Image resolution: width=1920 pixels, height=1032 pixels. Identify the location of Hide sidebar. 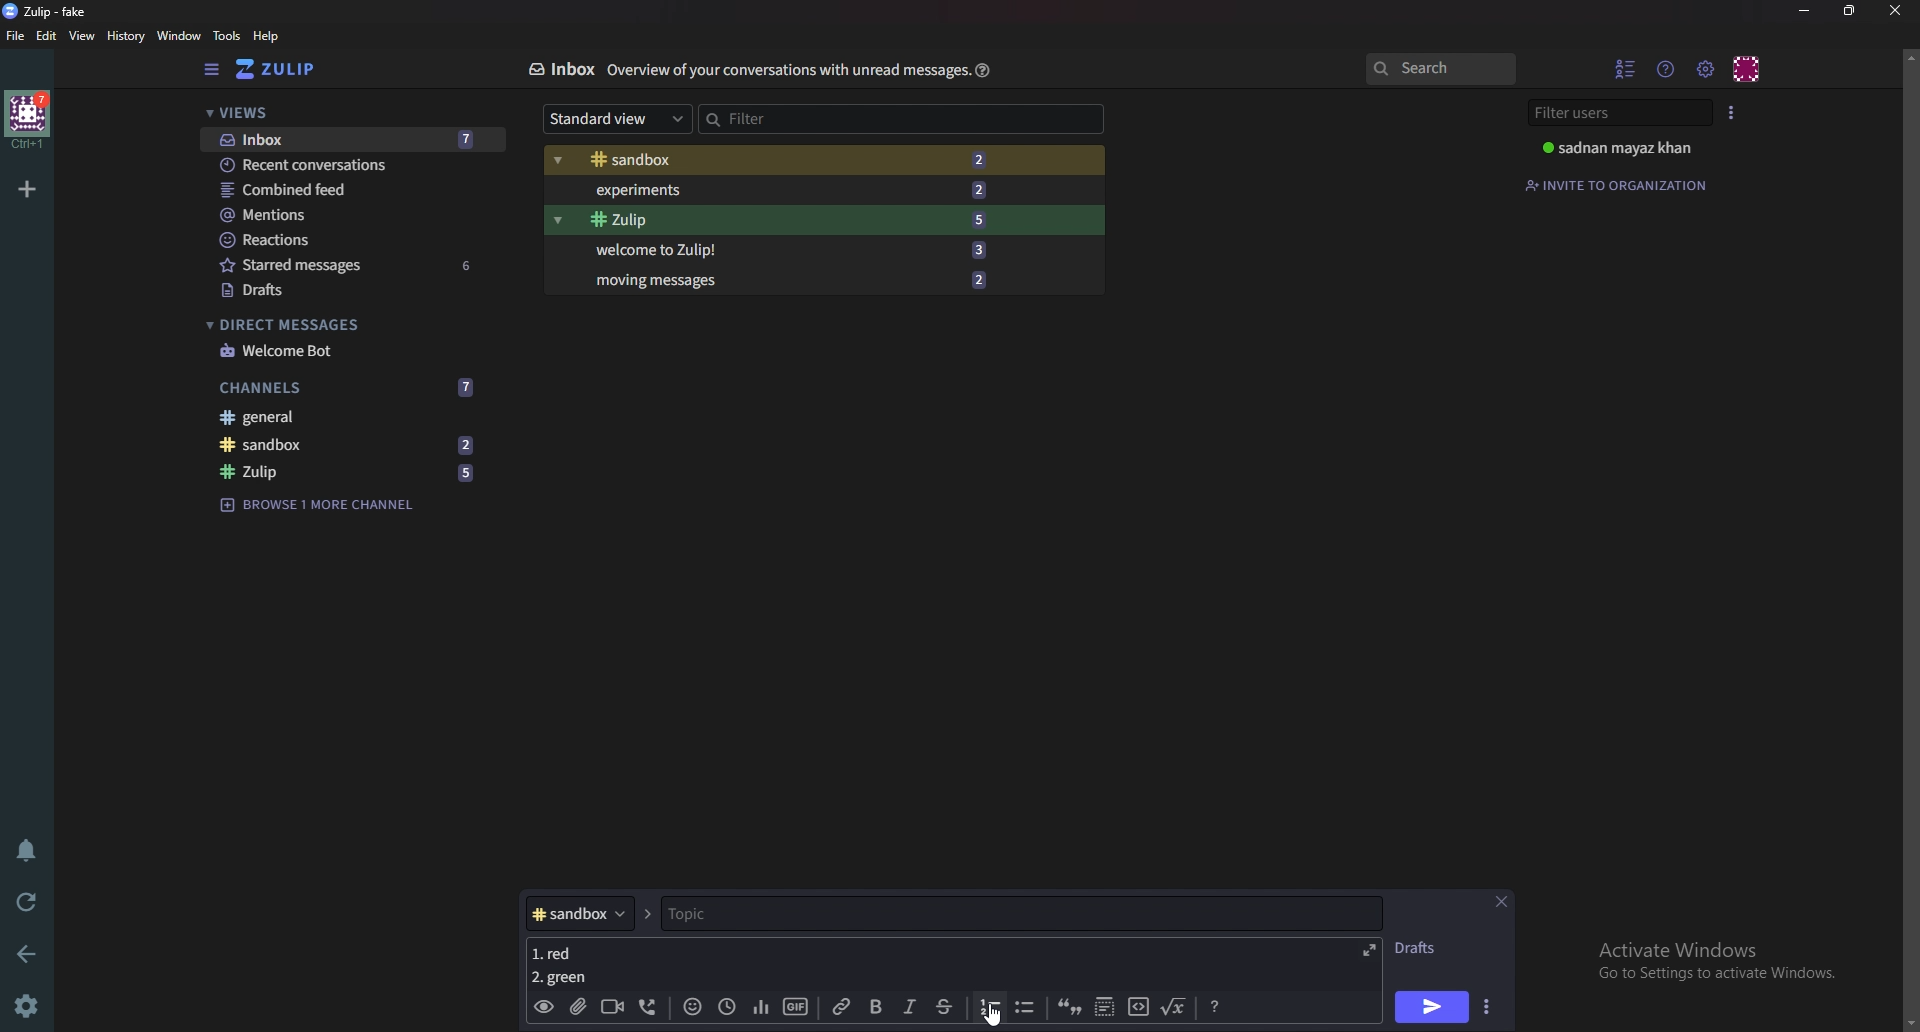
(211, 70).